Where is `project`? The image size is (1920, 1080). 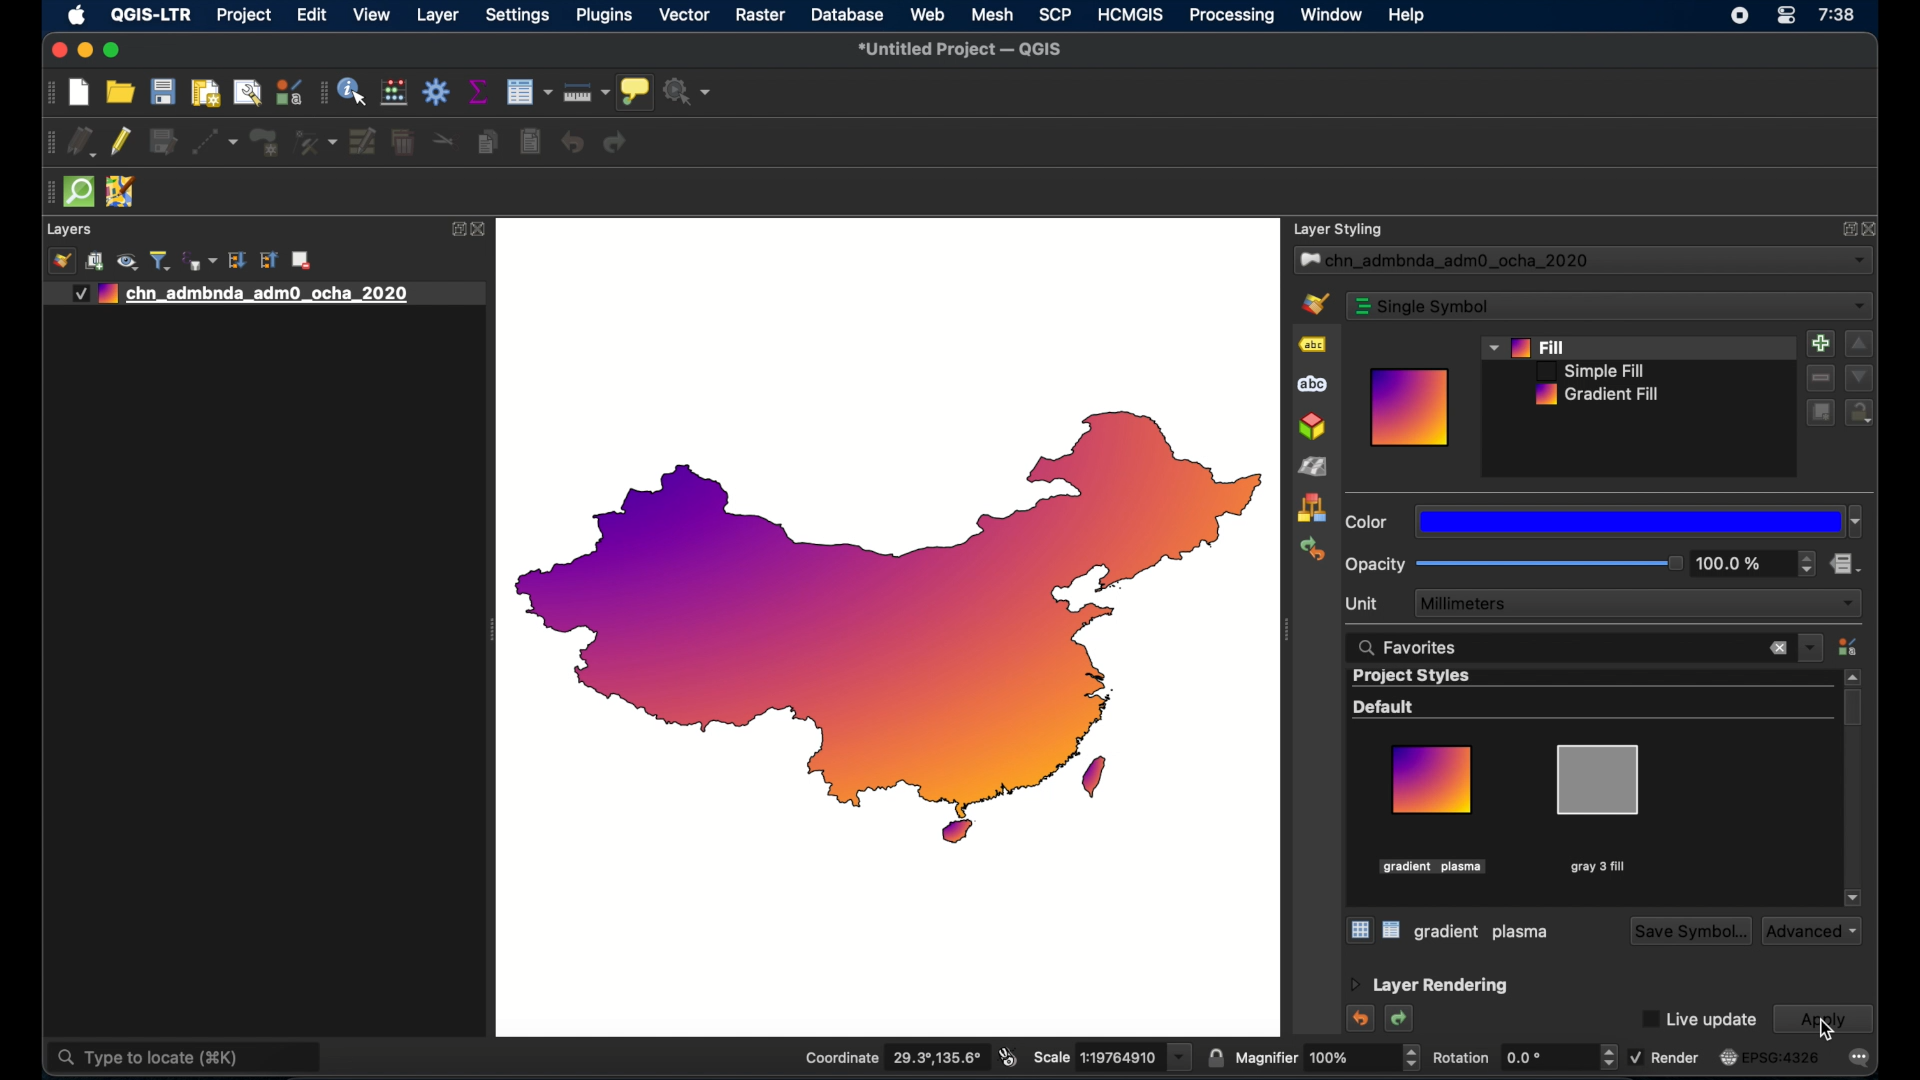
project is located at coordinates (243, 15).